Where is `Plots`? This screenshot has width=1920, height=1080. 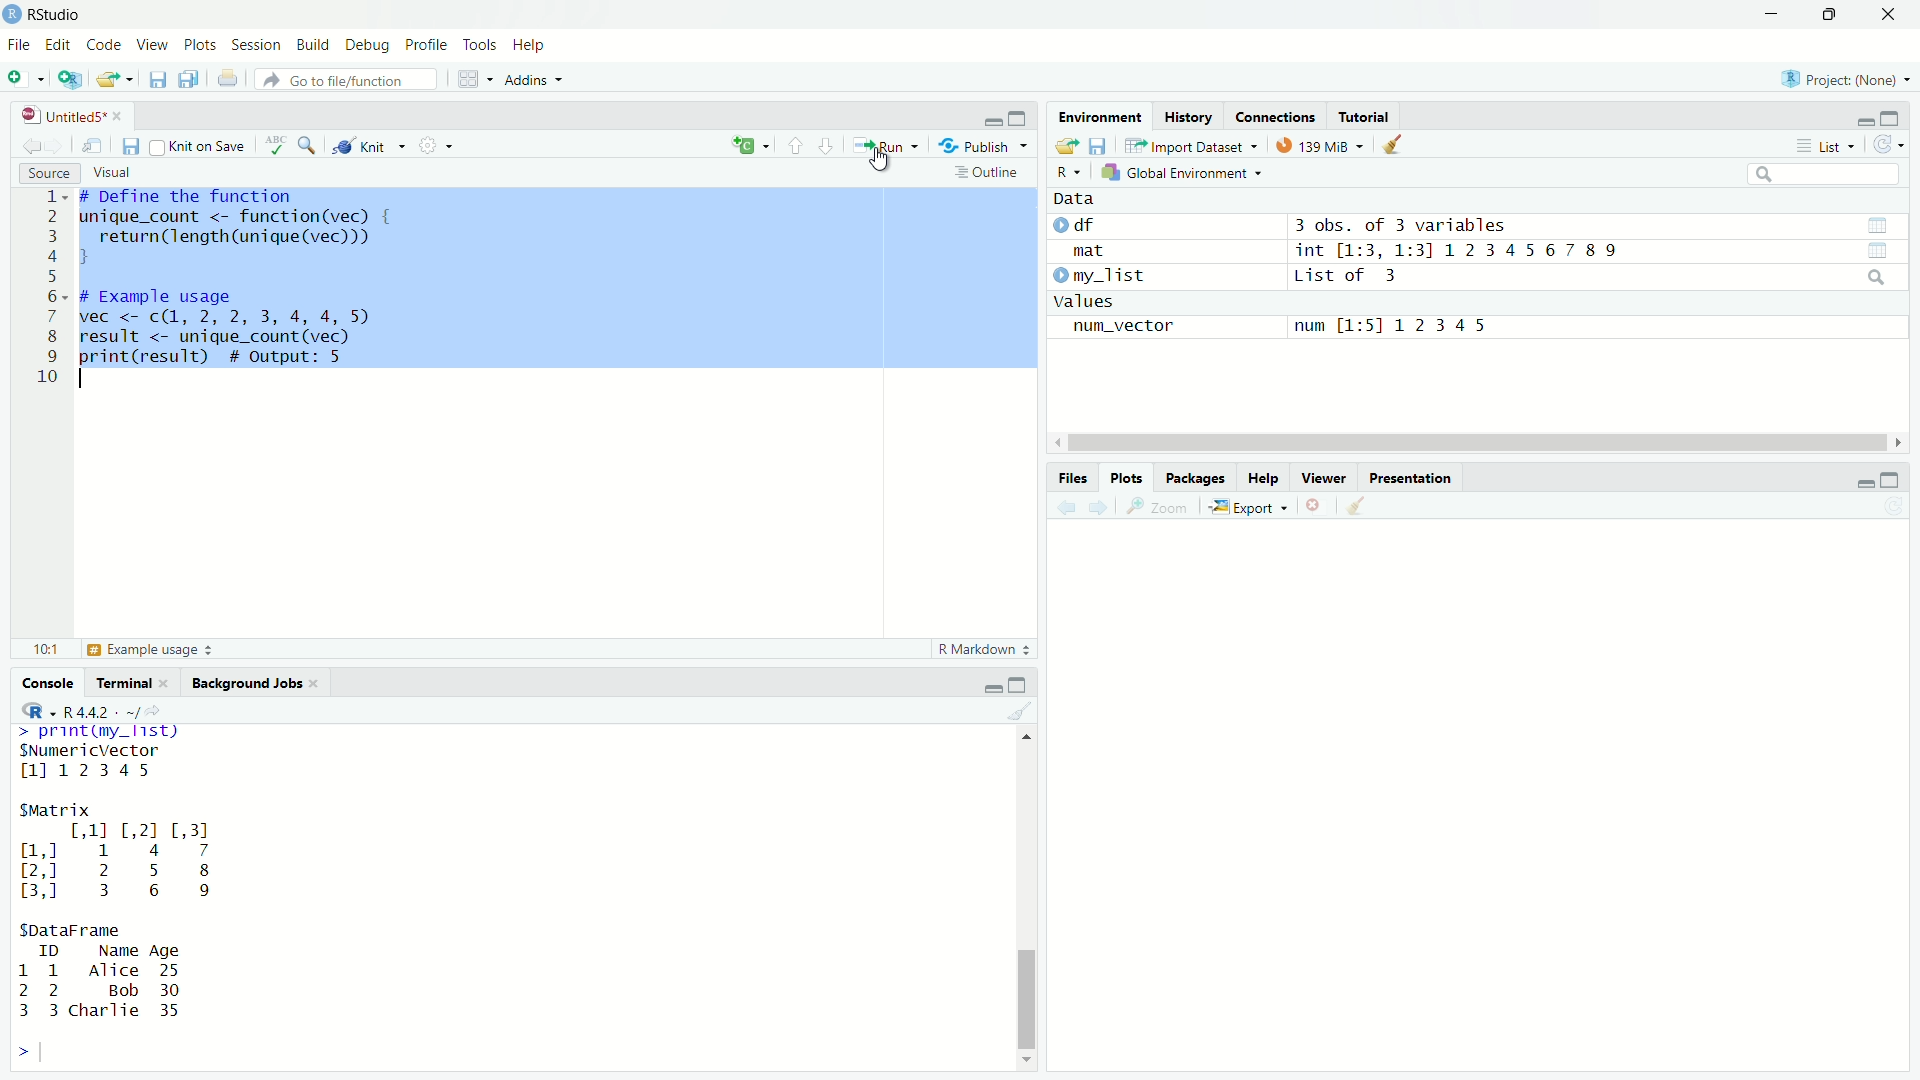
Plots is located at coordinates (200, 45).